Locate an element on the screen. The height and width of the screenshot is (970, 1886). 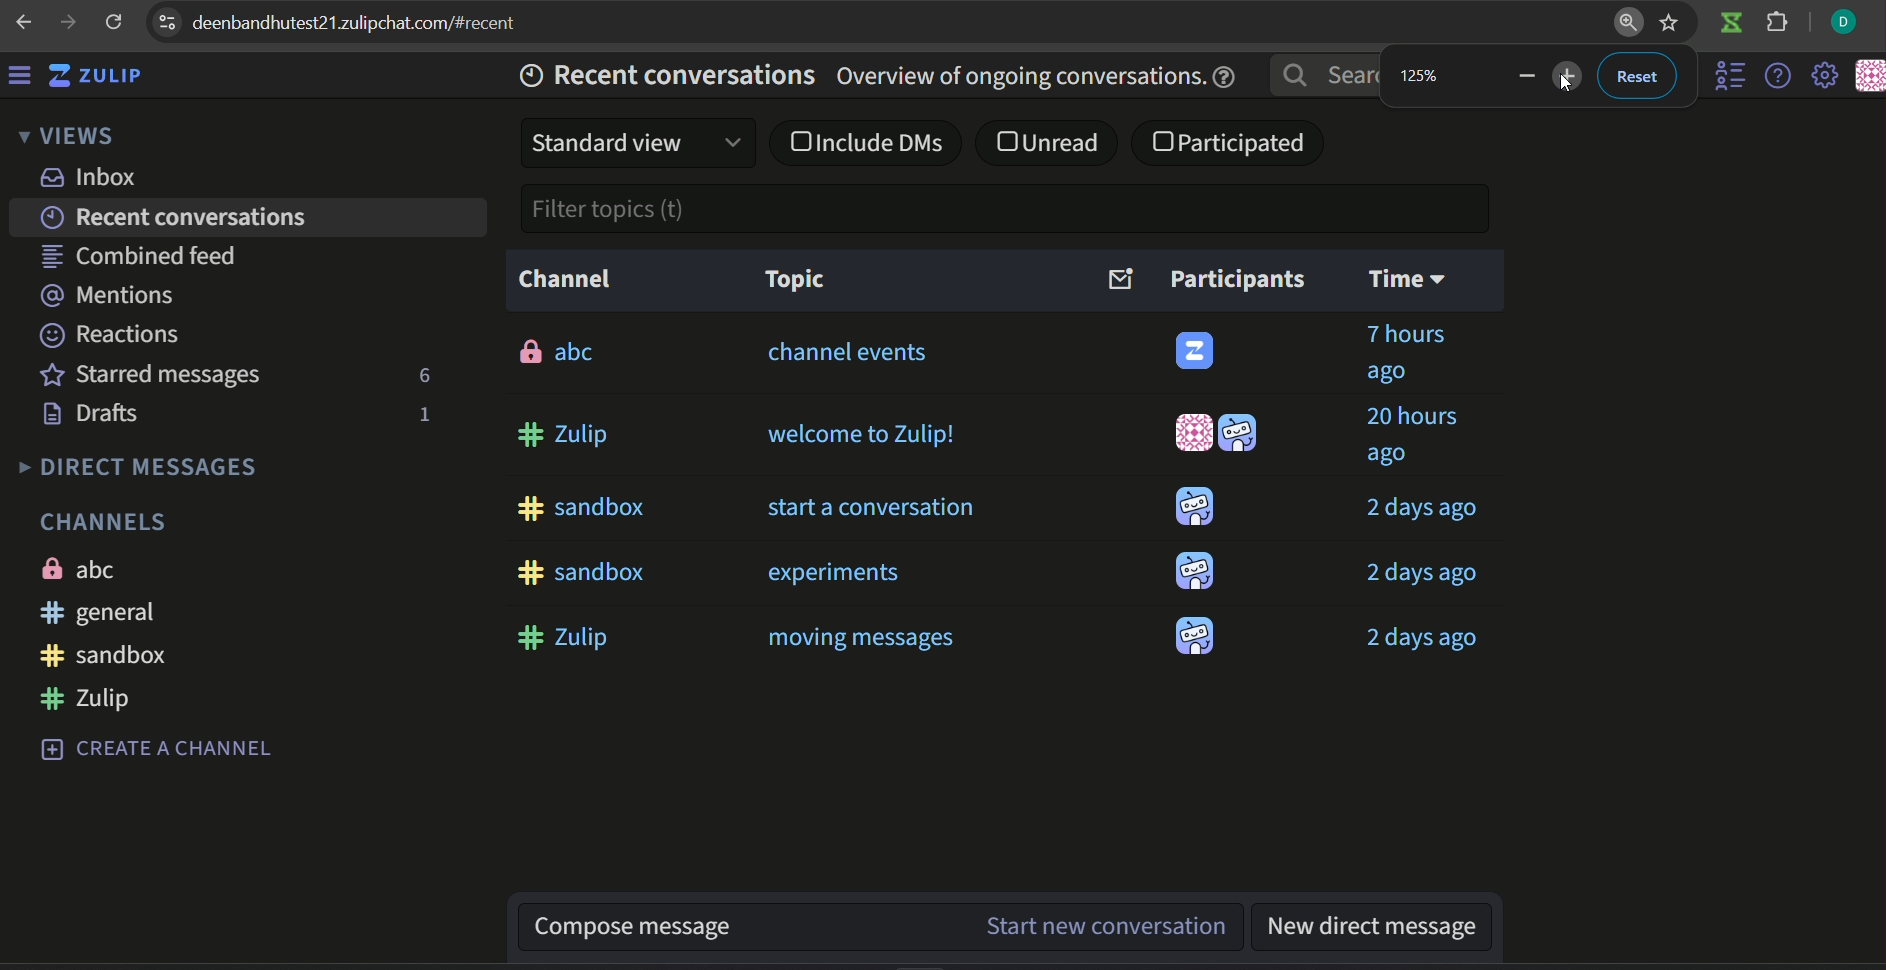
recent conversations is located at coordinates (177, 215).